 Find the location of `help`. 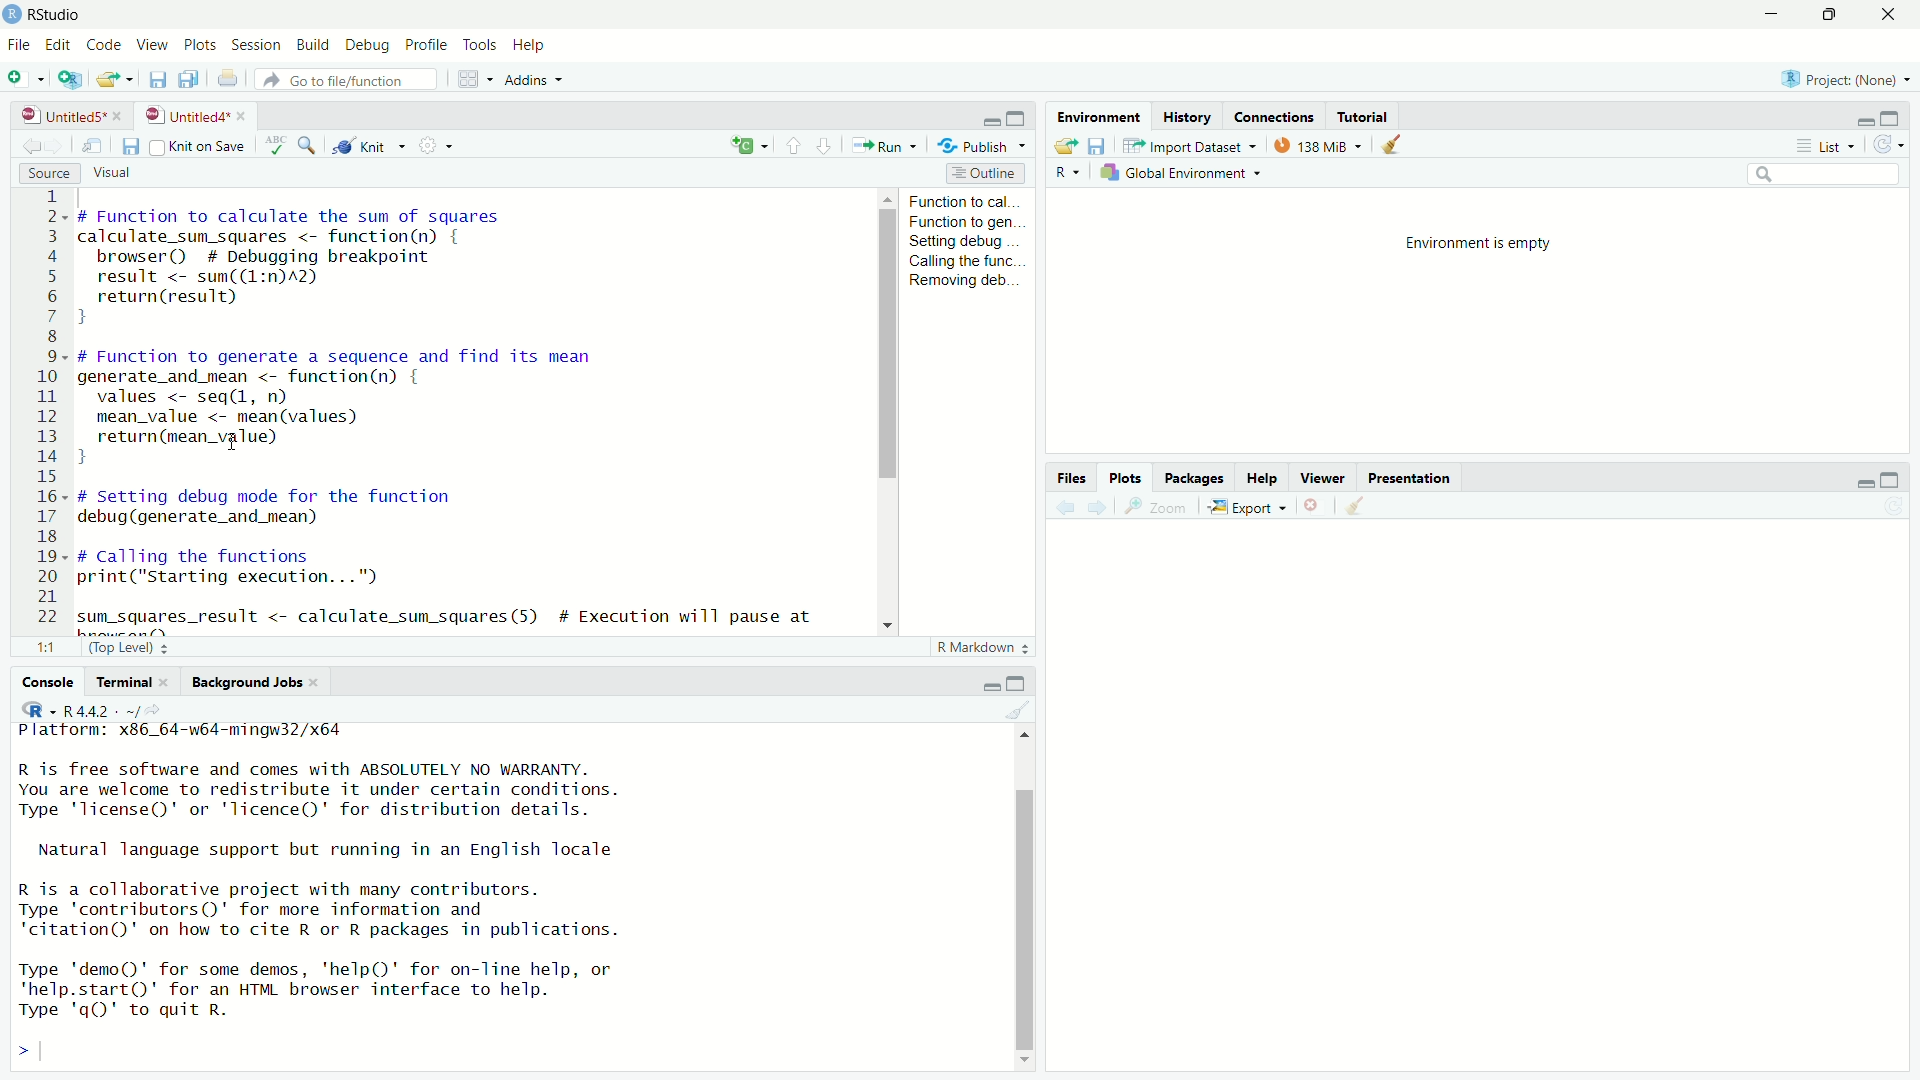

help is located at coordinates (532, 43).